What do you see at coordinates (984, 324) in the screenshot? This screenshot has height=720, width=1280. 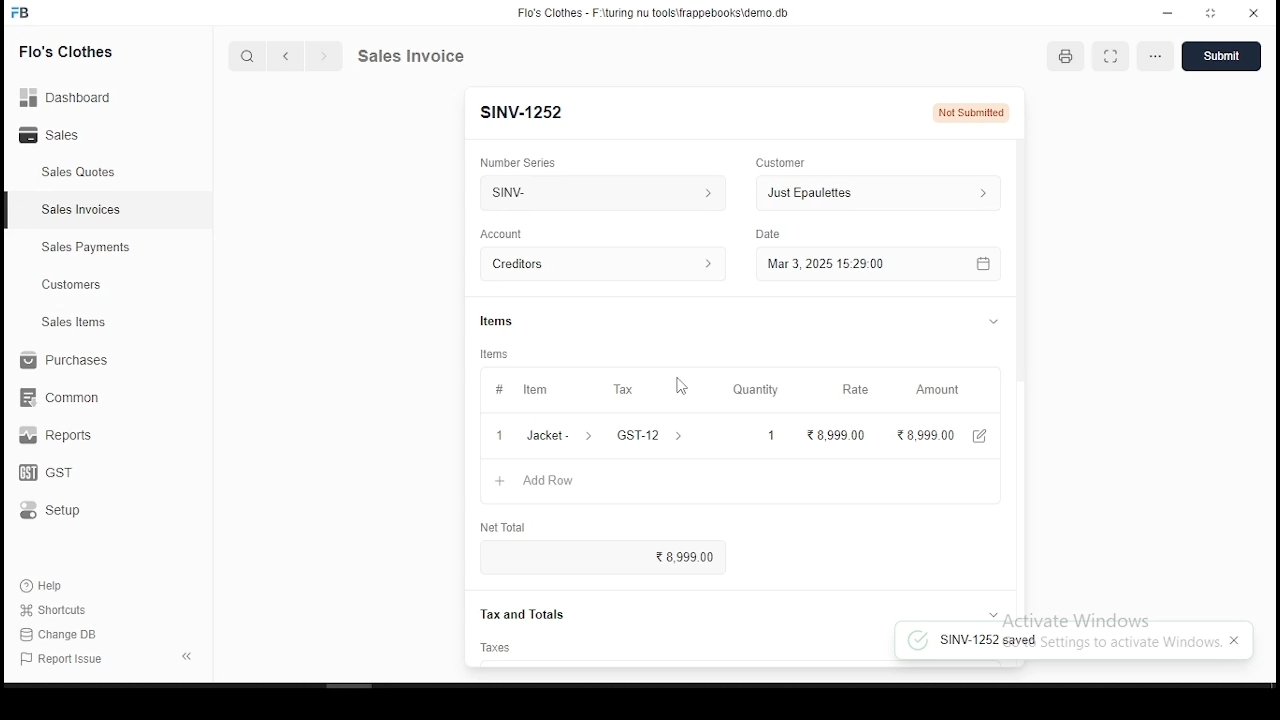 I see `expand` at bounding box center [984, 324].